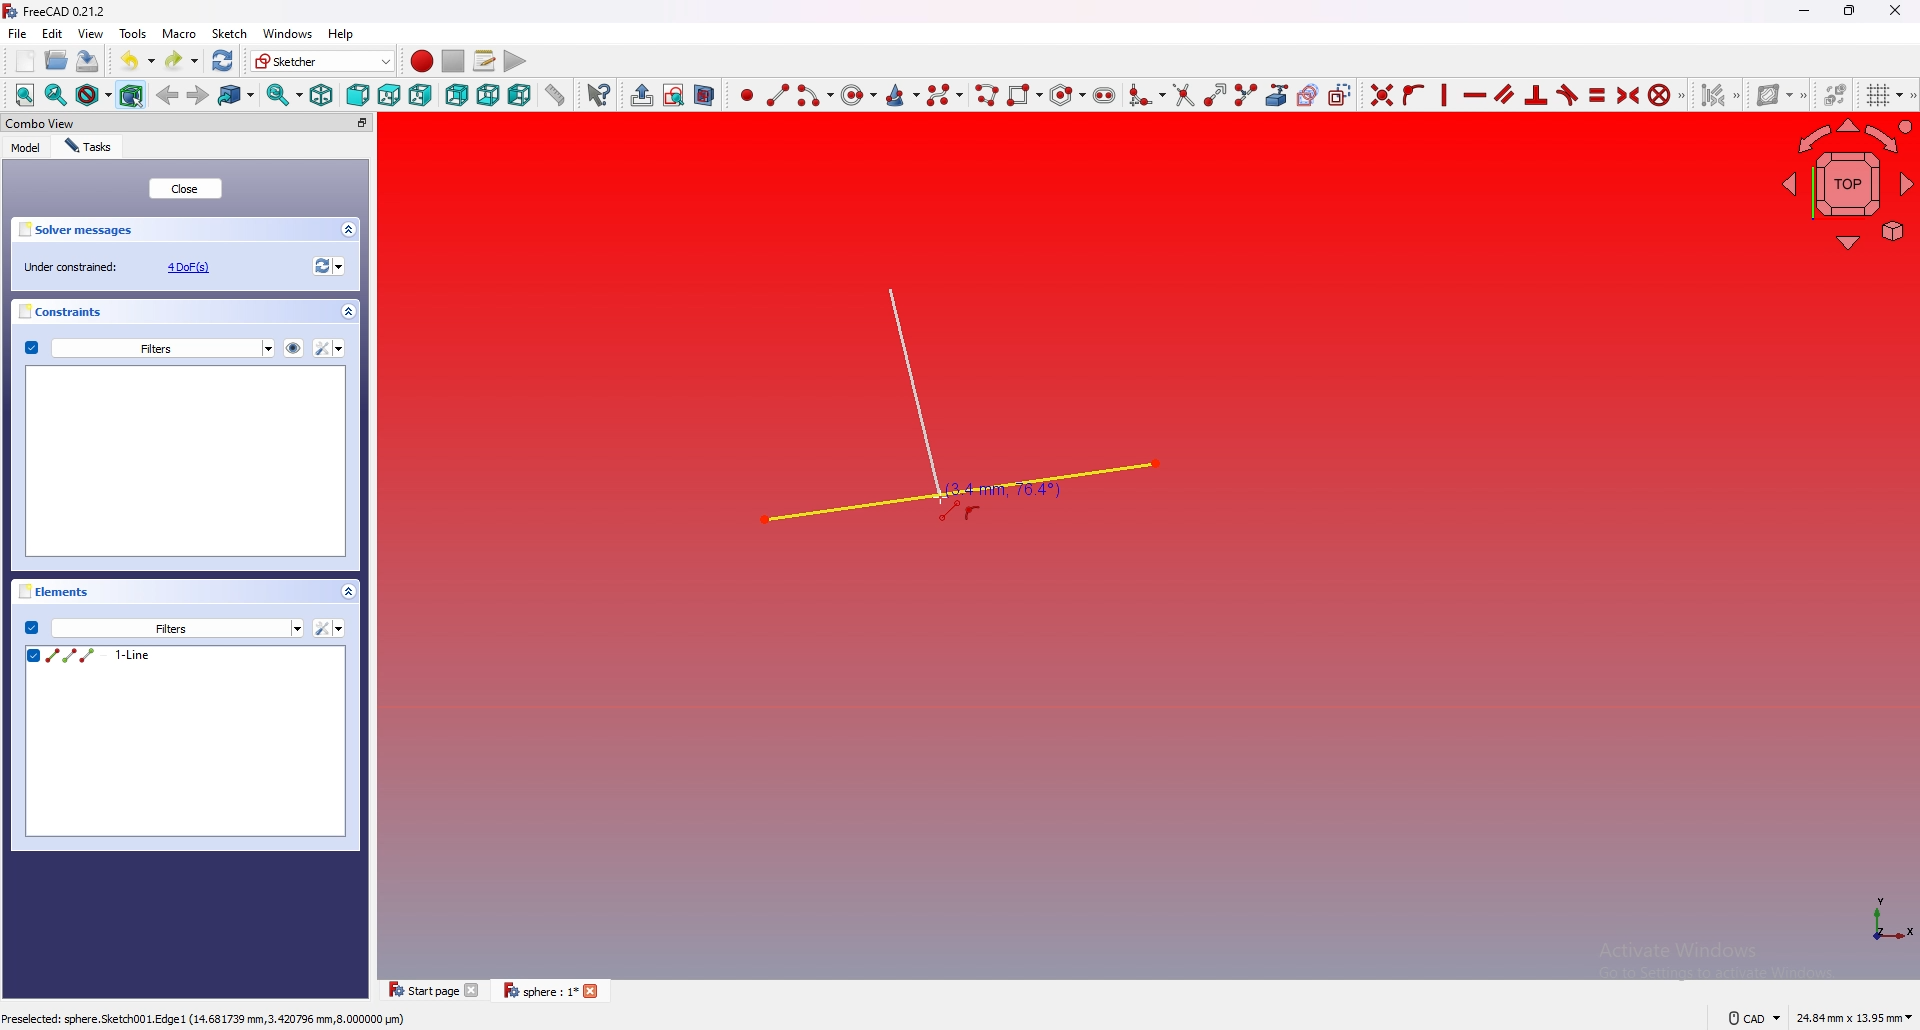 The width and height of the screenshot is (1920, 1030). Describe the element at coordinates (20, 95) in the screenshot. I see `Fit all` at that location.